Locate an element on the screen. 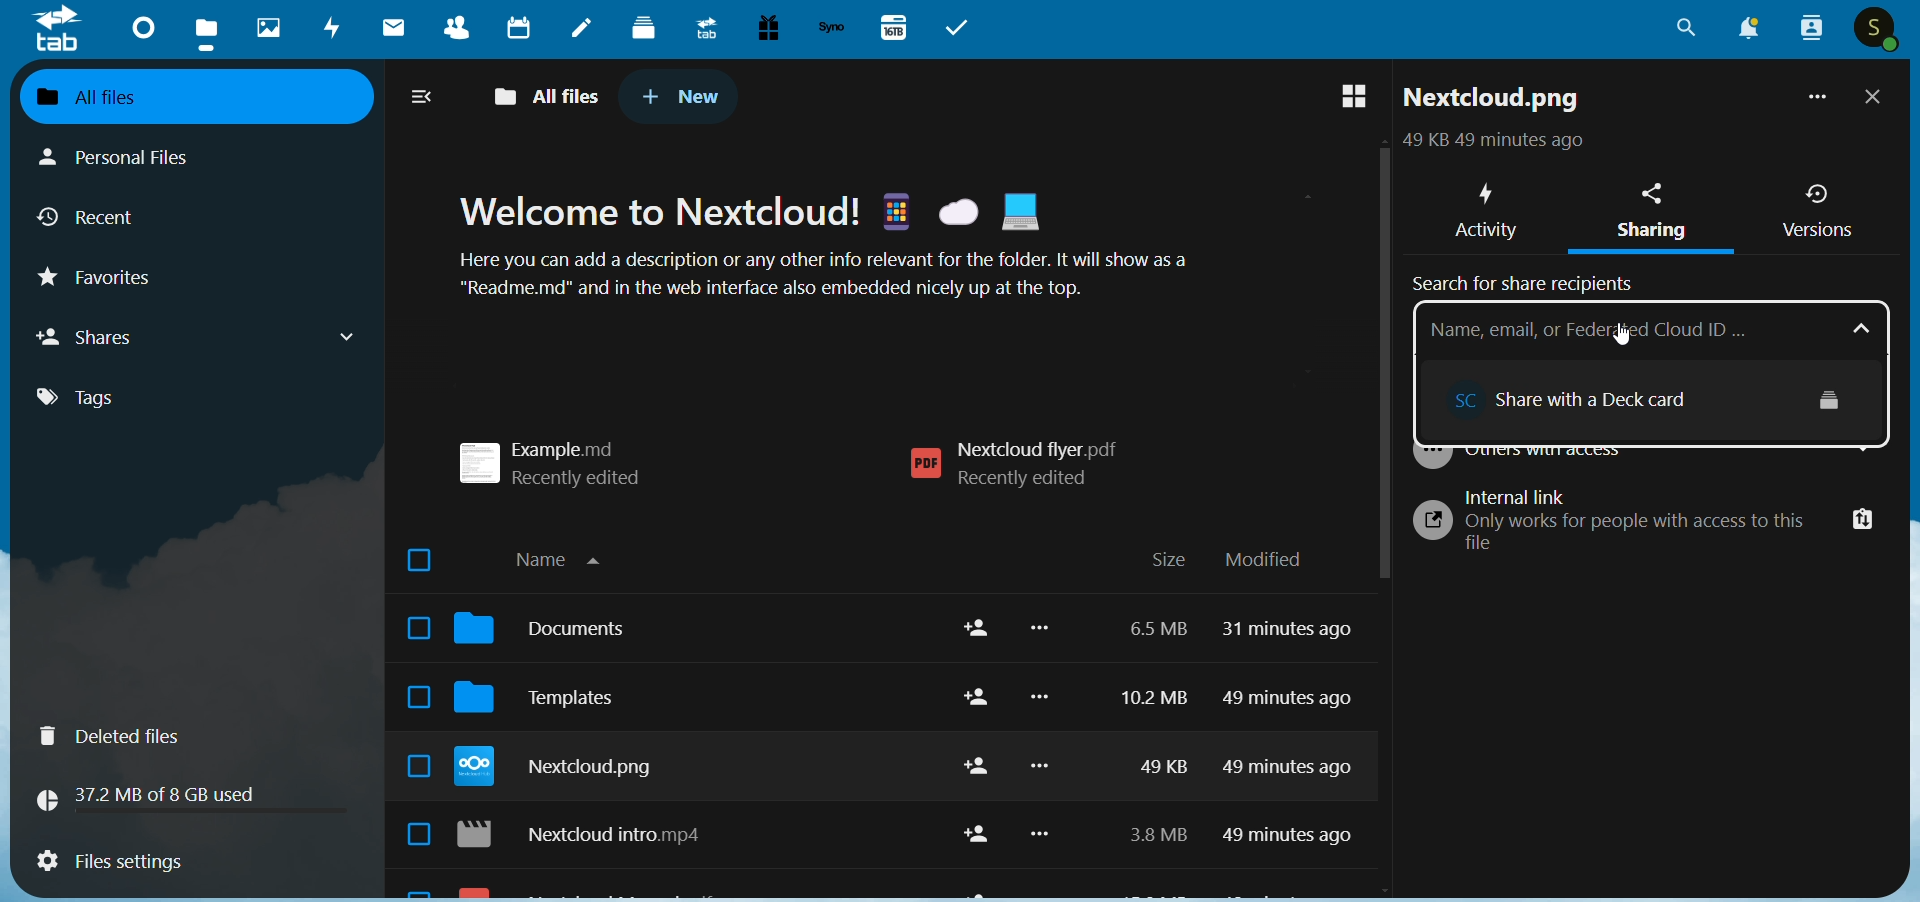 The height and width of the screenshot is (902, 1920). all files is located at coordinates (551, 93).